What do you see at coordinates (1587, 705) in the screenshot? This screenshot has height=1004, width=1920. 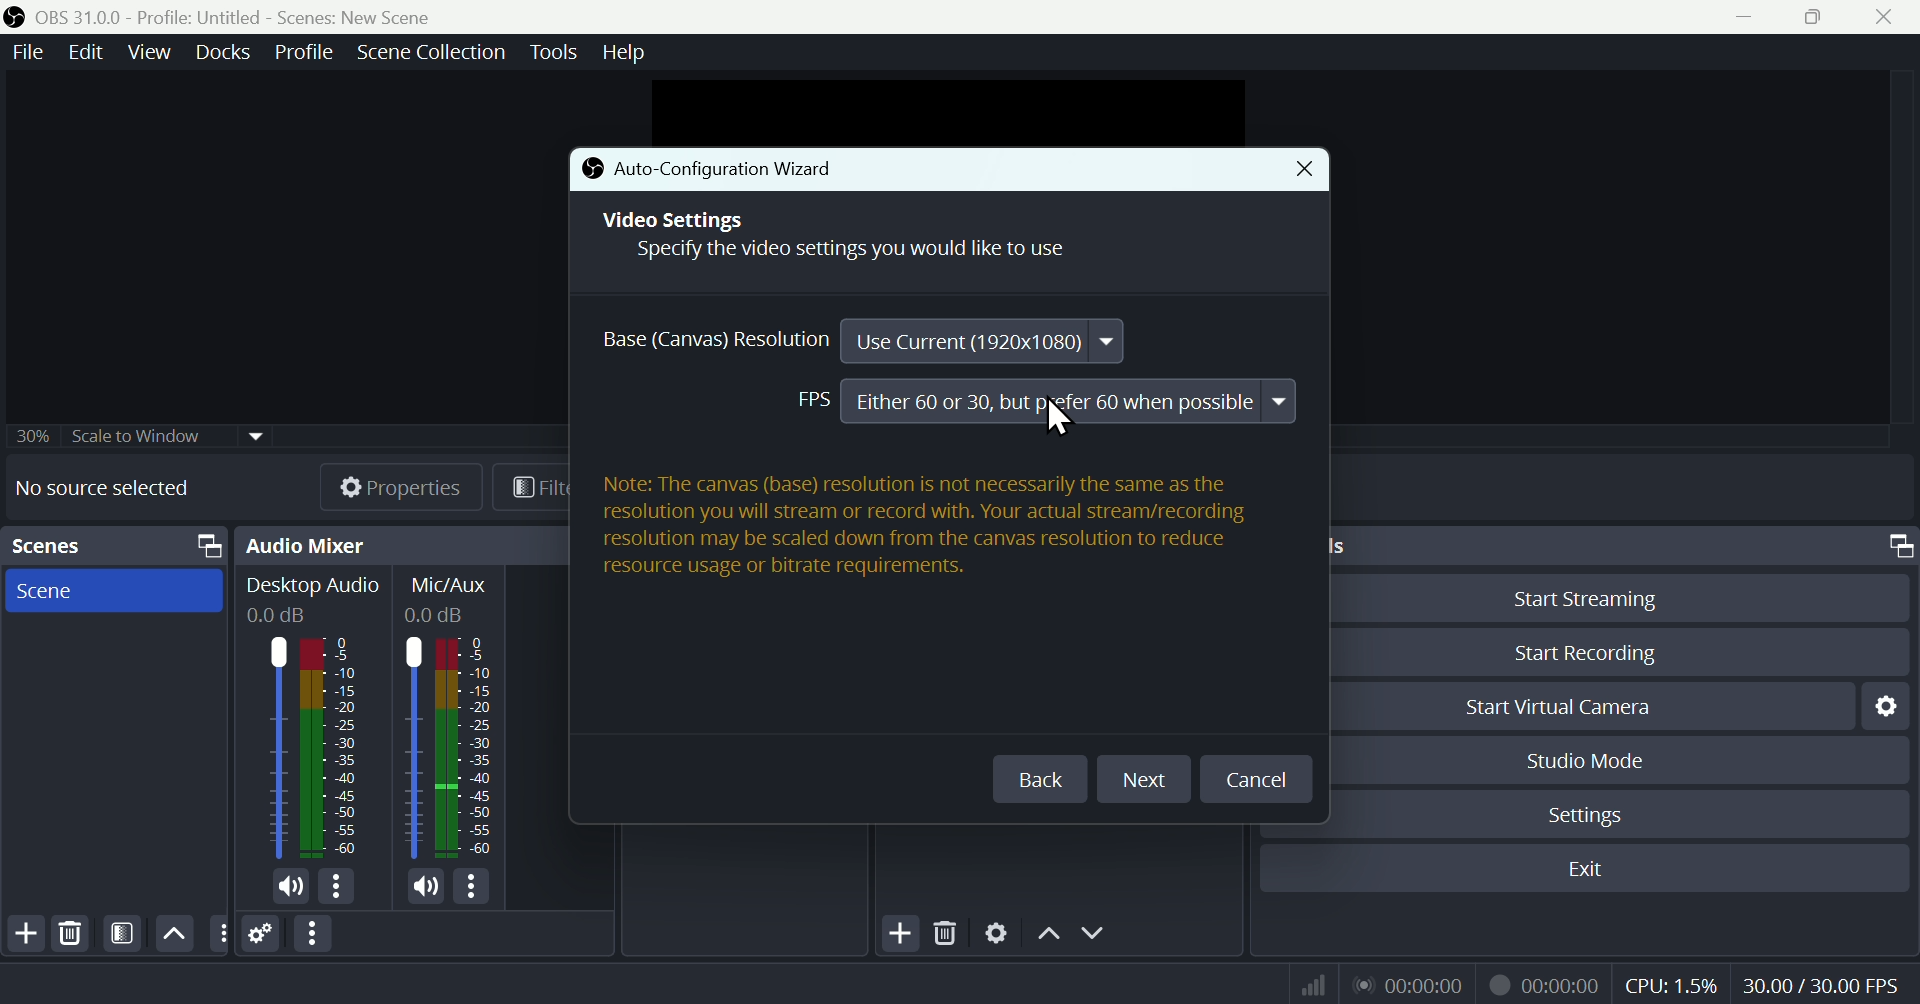 I see `Start Virtual Camera` at bounding box center [1587, 705].